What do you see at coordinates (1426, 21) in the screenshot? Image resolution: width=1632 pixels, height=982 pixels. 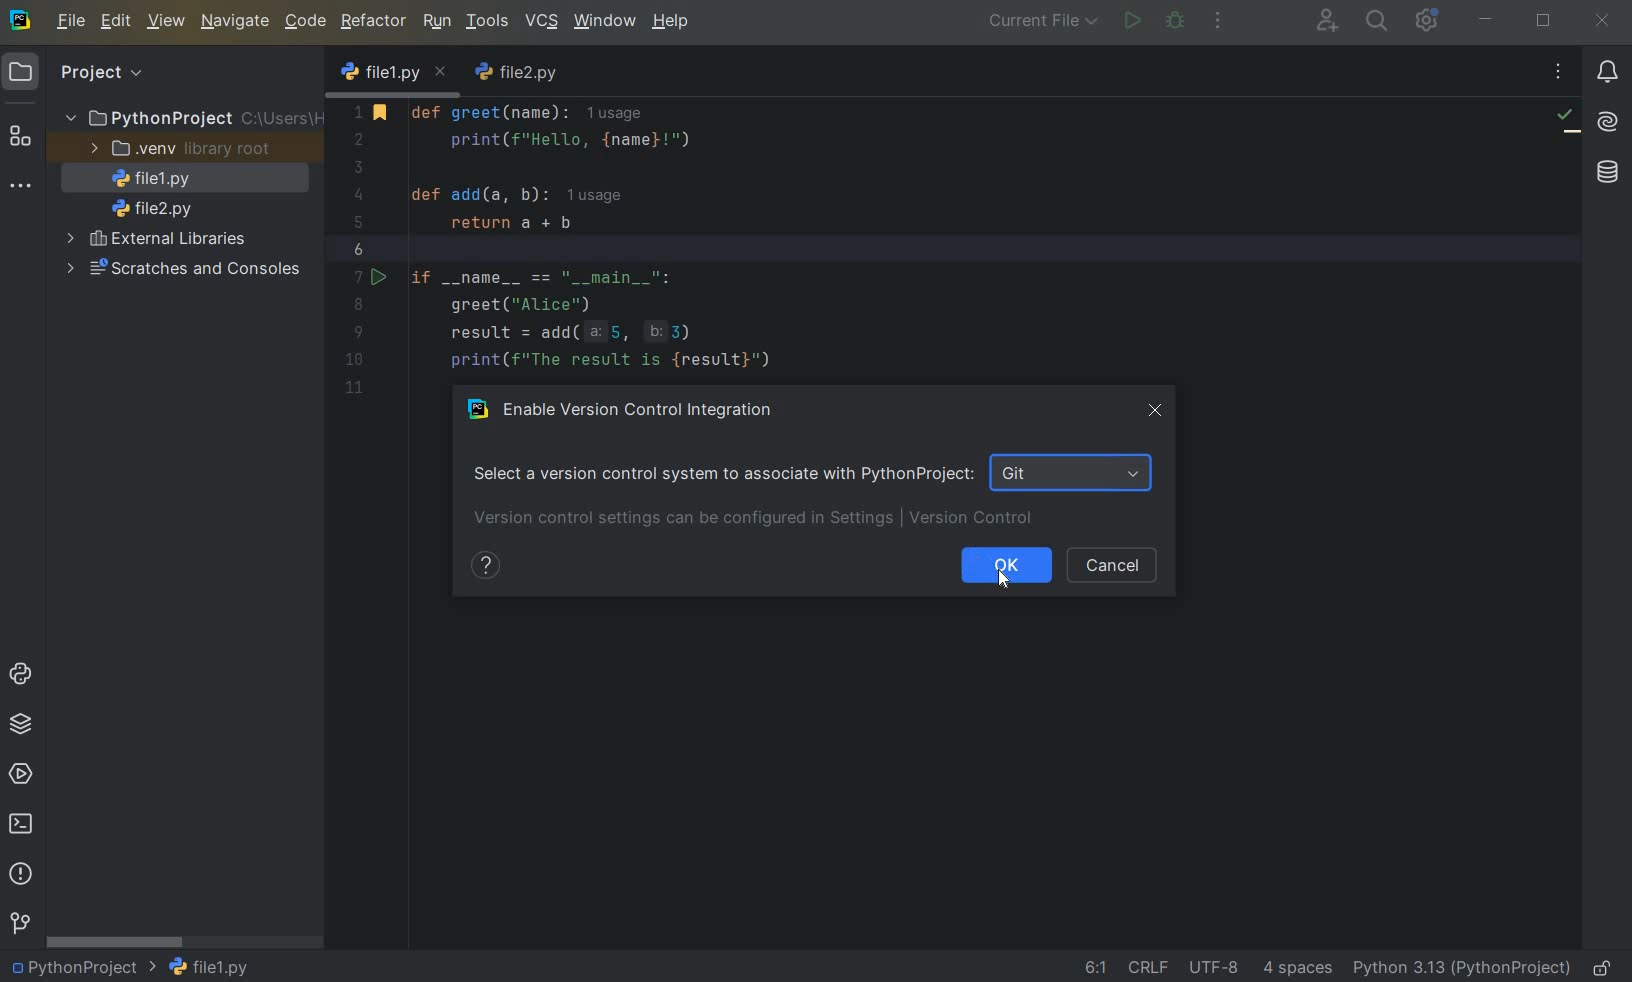 I see `ide and projectsettings` at bounding box center [1426, 21].